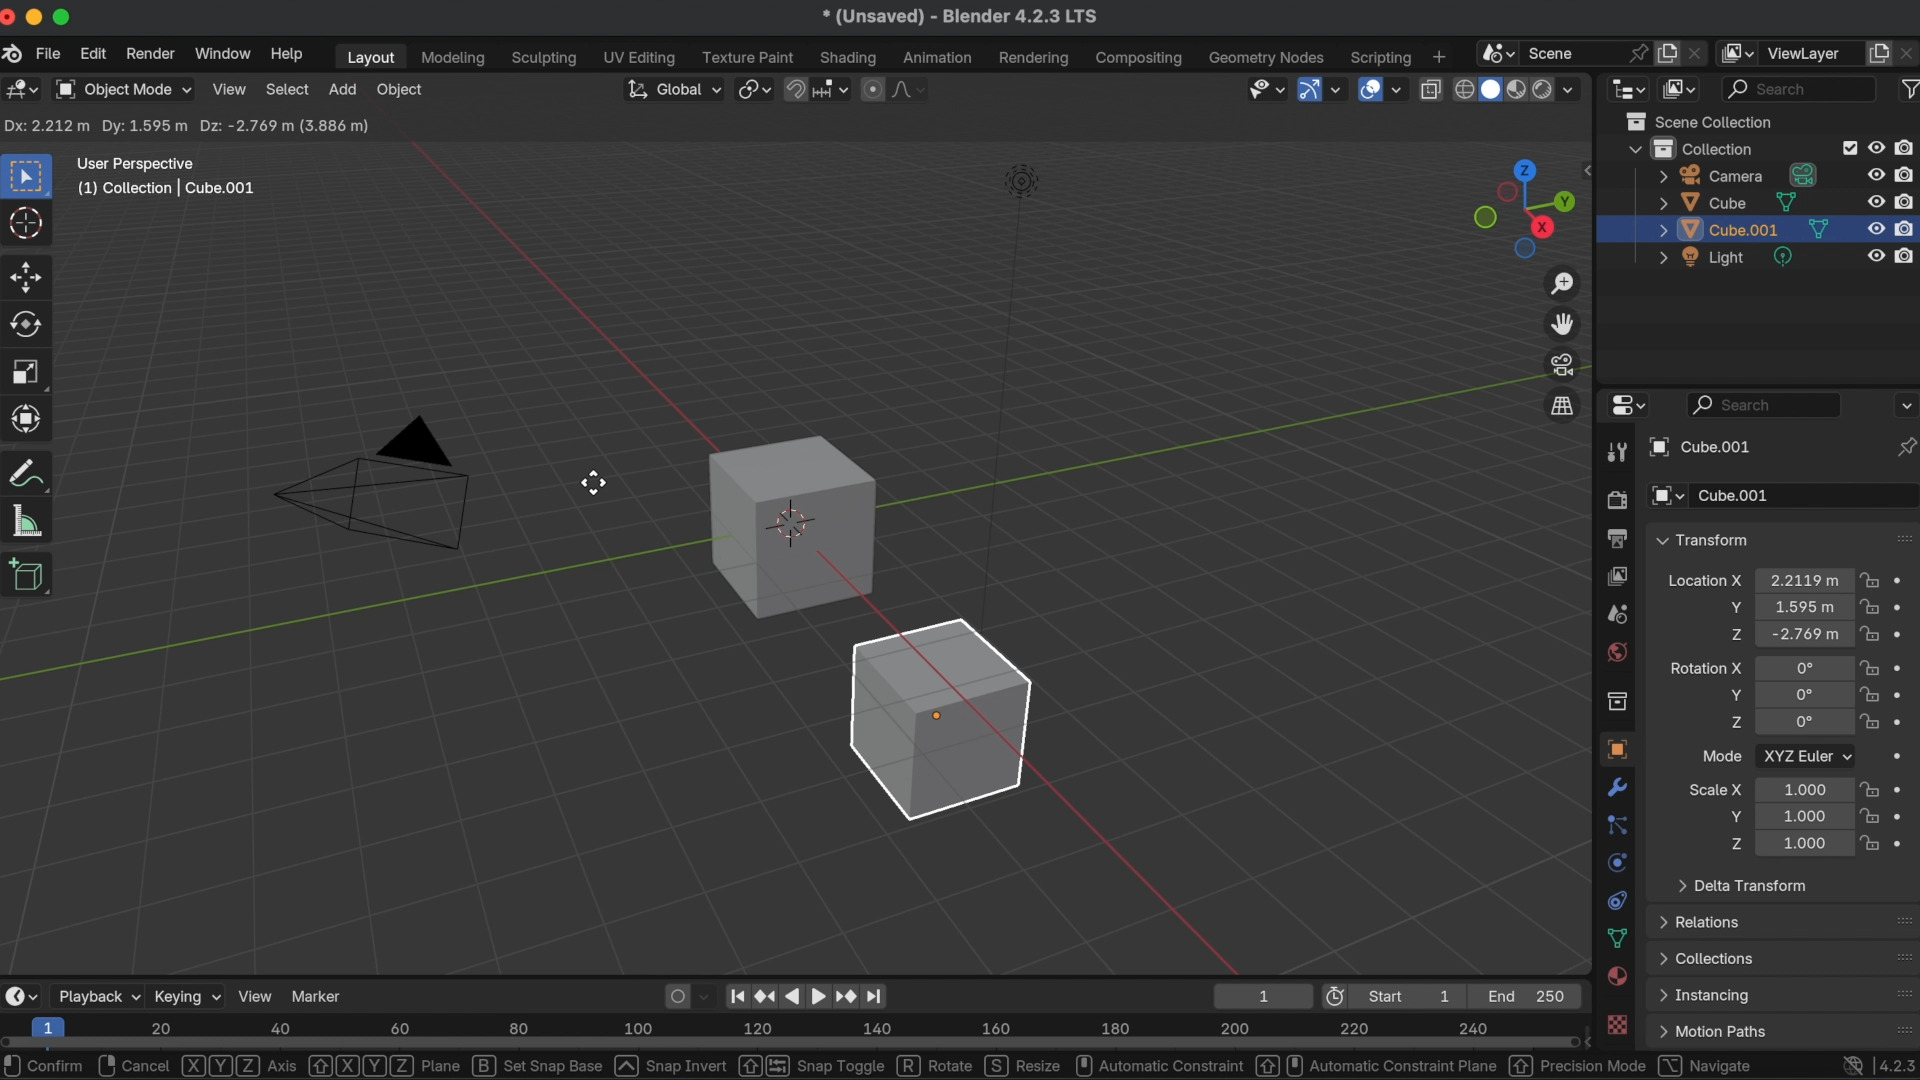 The image size is (1920, 1080). Describe the element at coordinates (1870, 583) in the screenshot. I see `lock location` at that location.